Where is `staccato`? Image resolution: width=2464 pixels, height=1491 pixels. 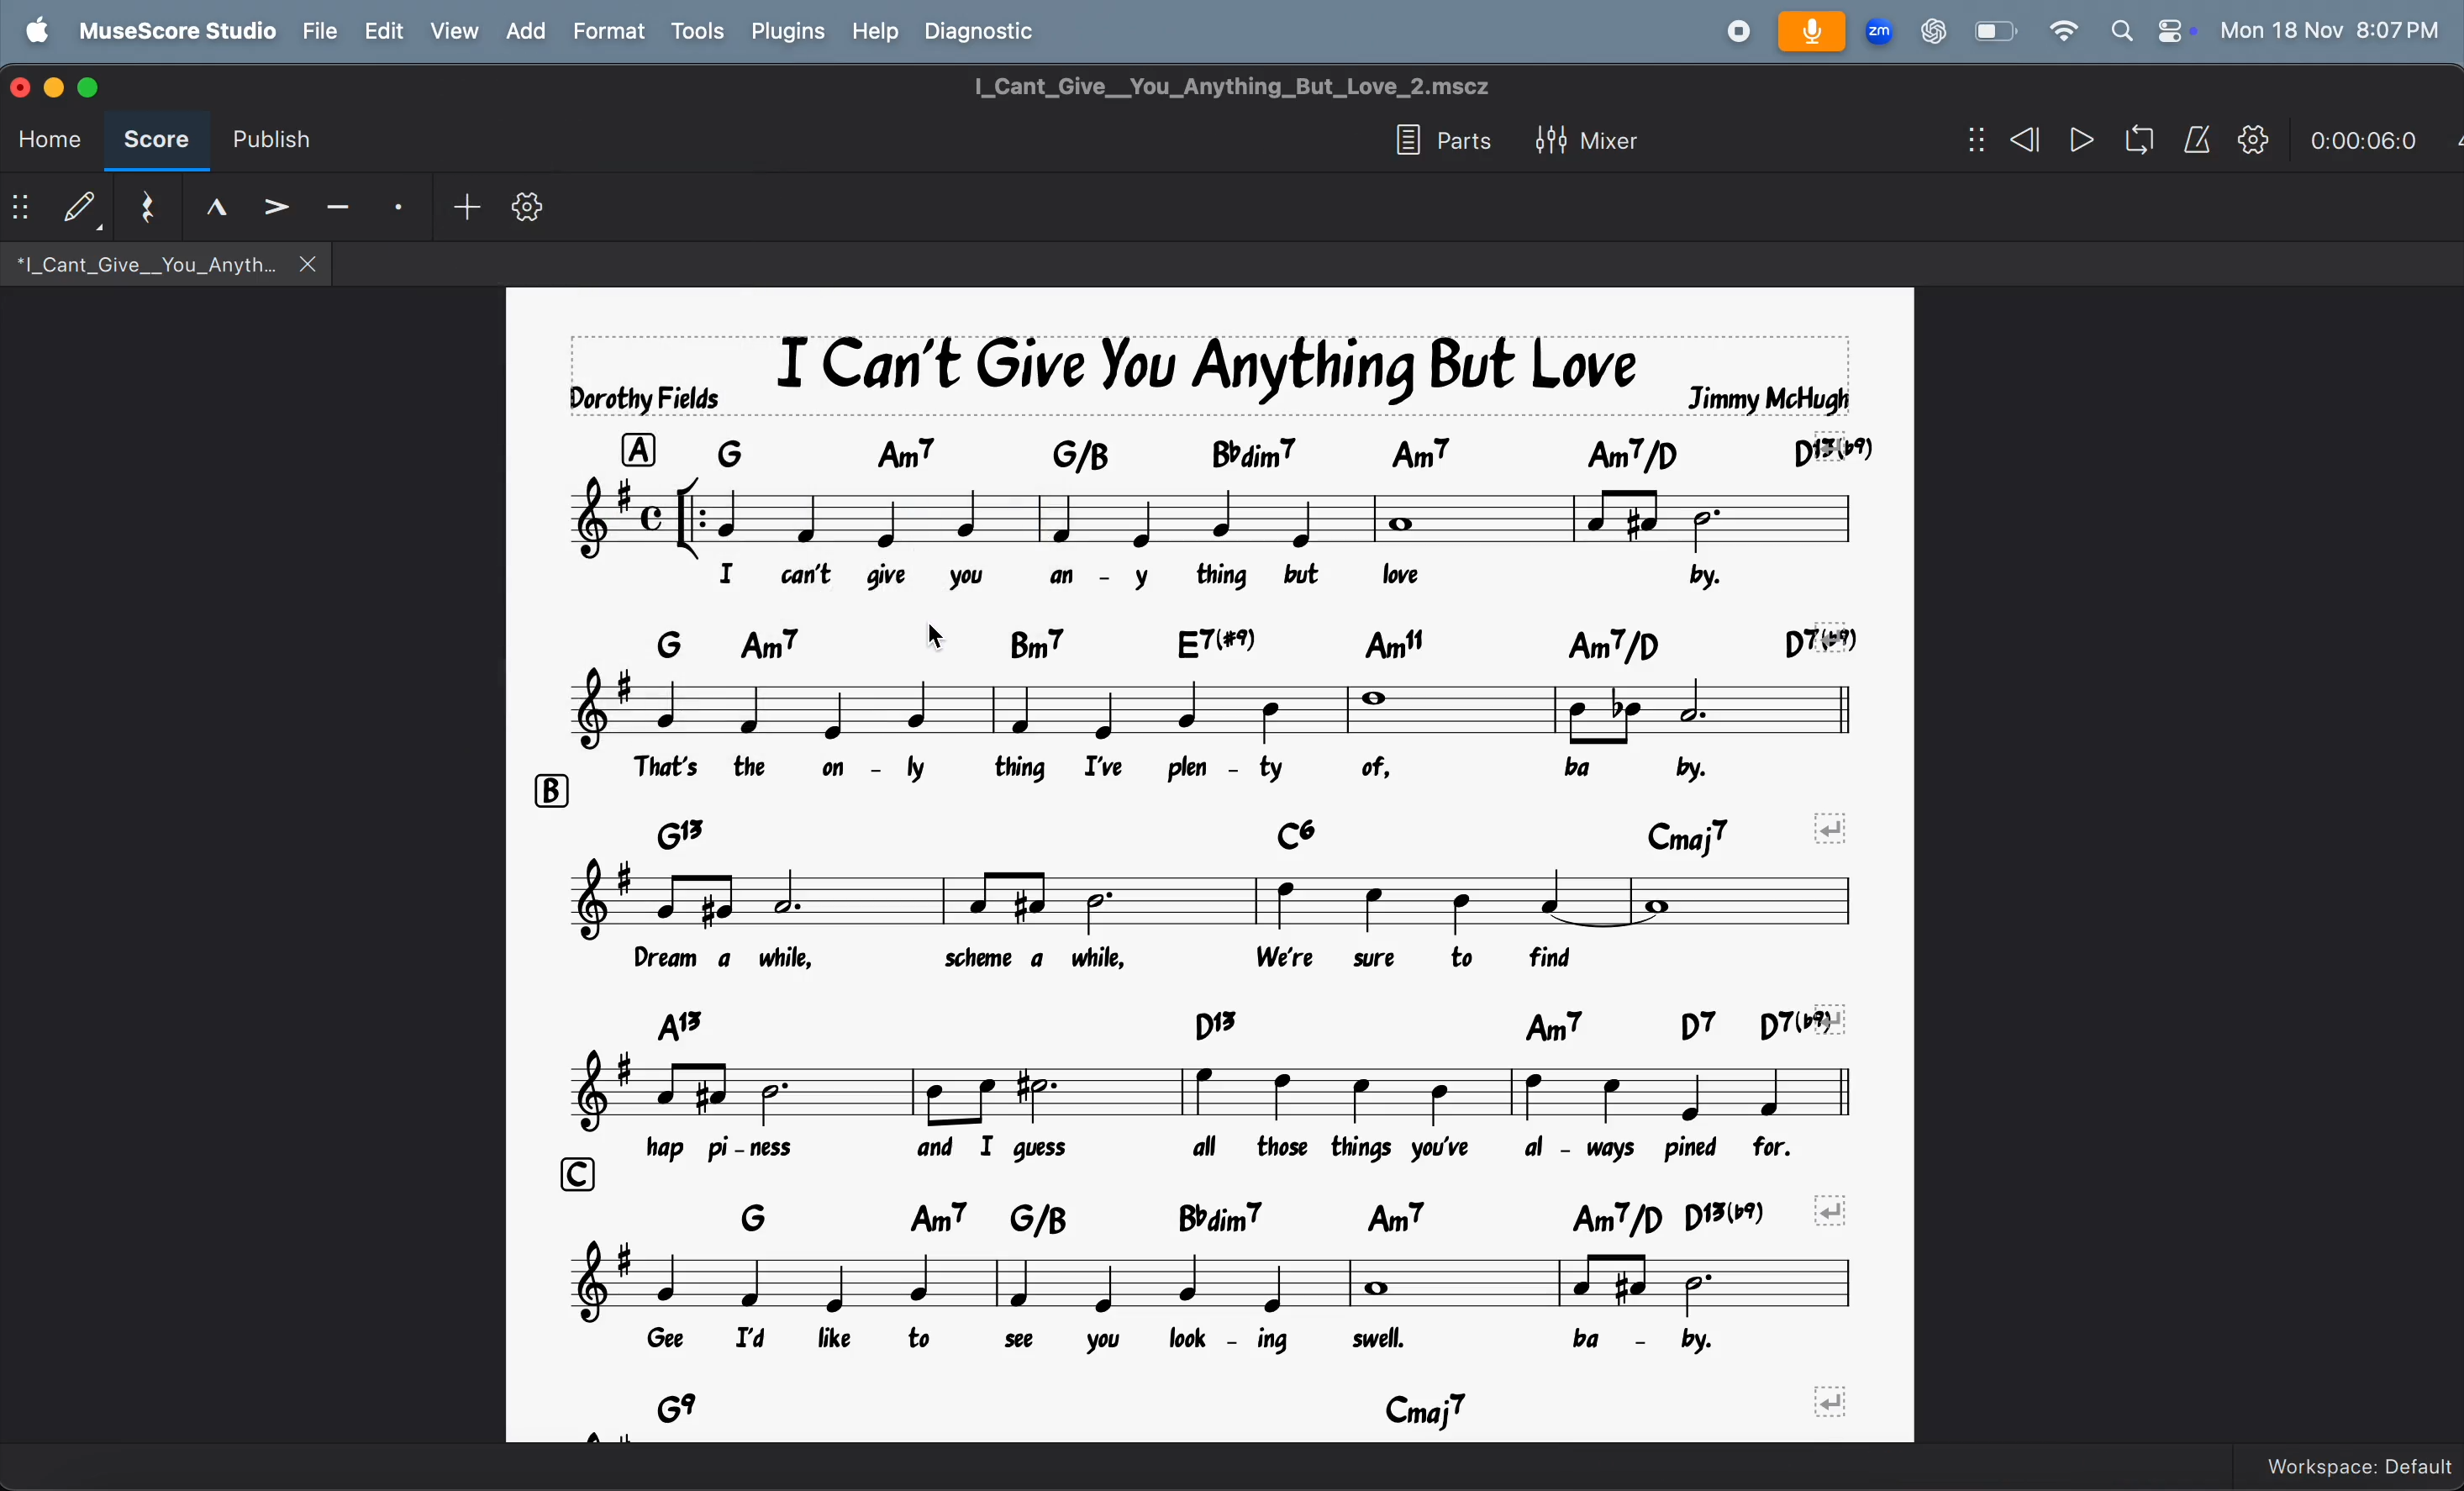 staccato is located at coordinates (392, 208).